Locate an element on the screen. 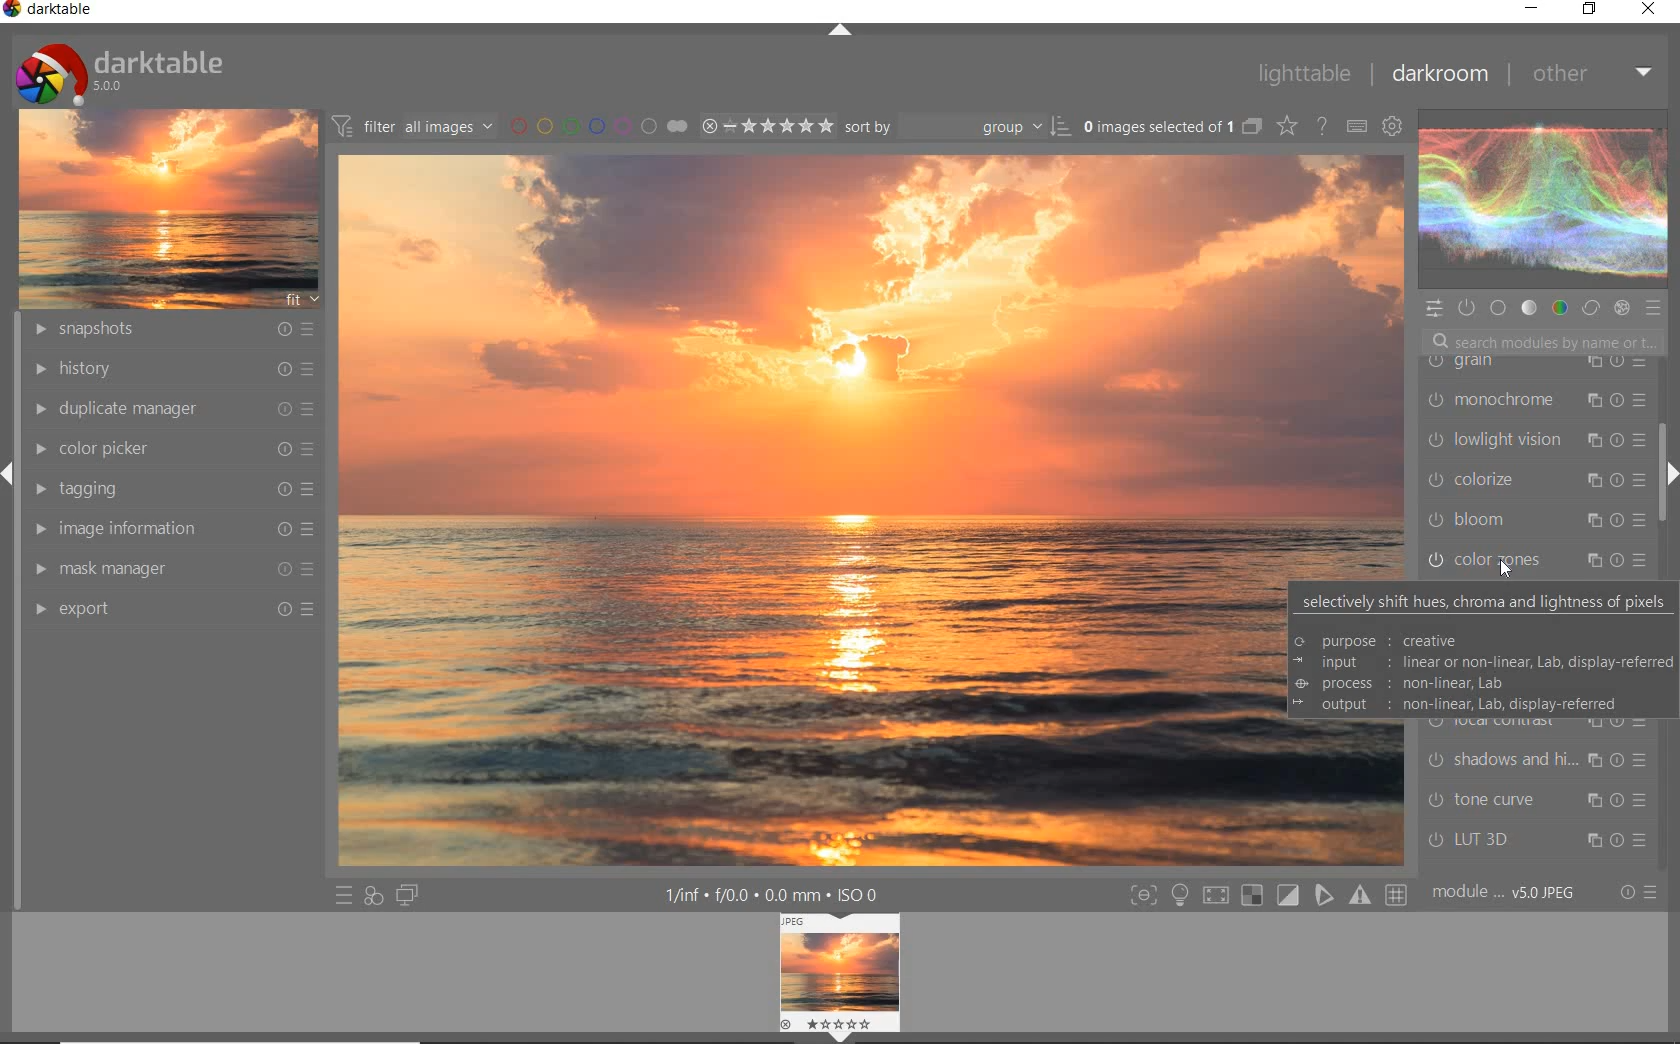  local contrast is located at coordinates (1542, 725).